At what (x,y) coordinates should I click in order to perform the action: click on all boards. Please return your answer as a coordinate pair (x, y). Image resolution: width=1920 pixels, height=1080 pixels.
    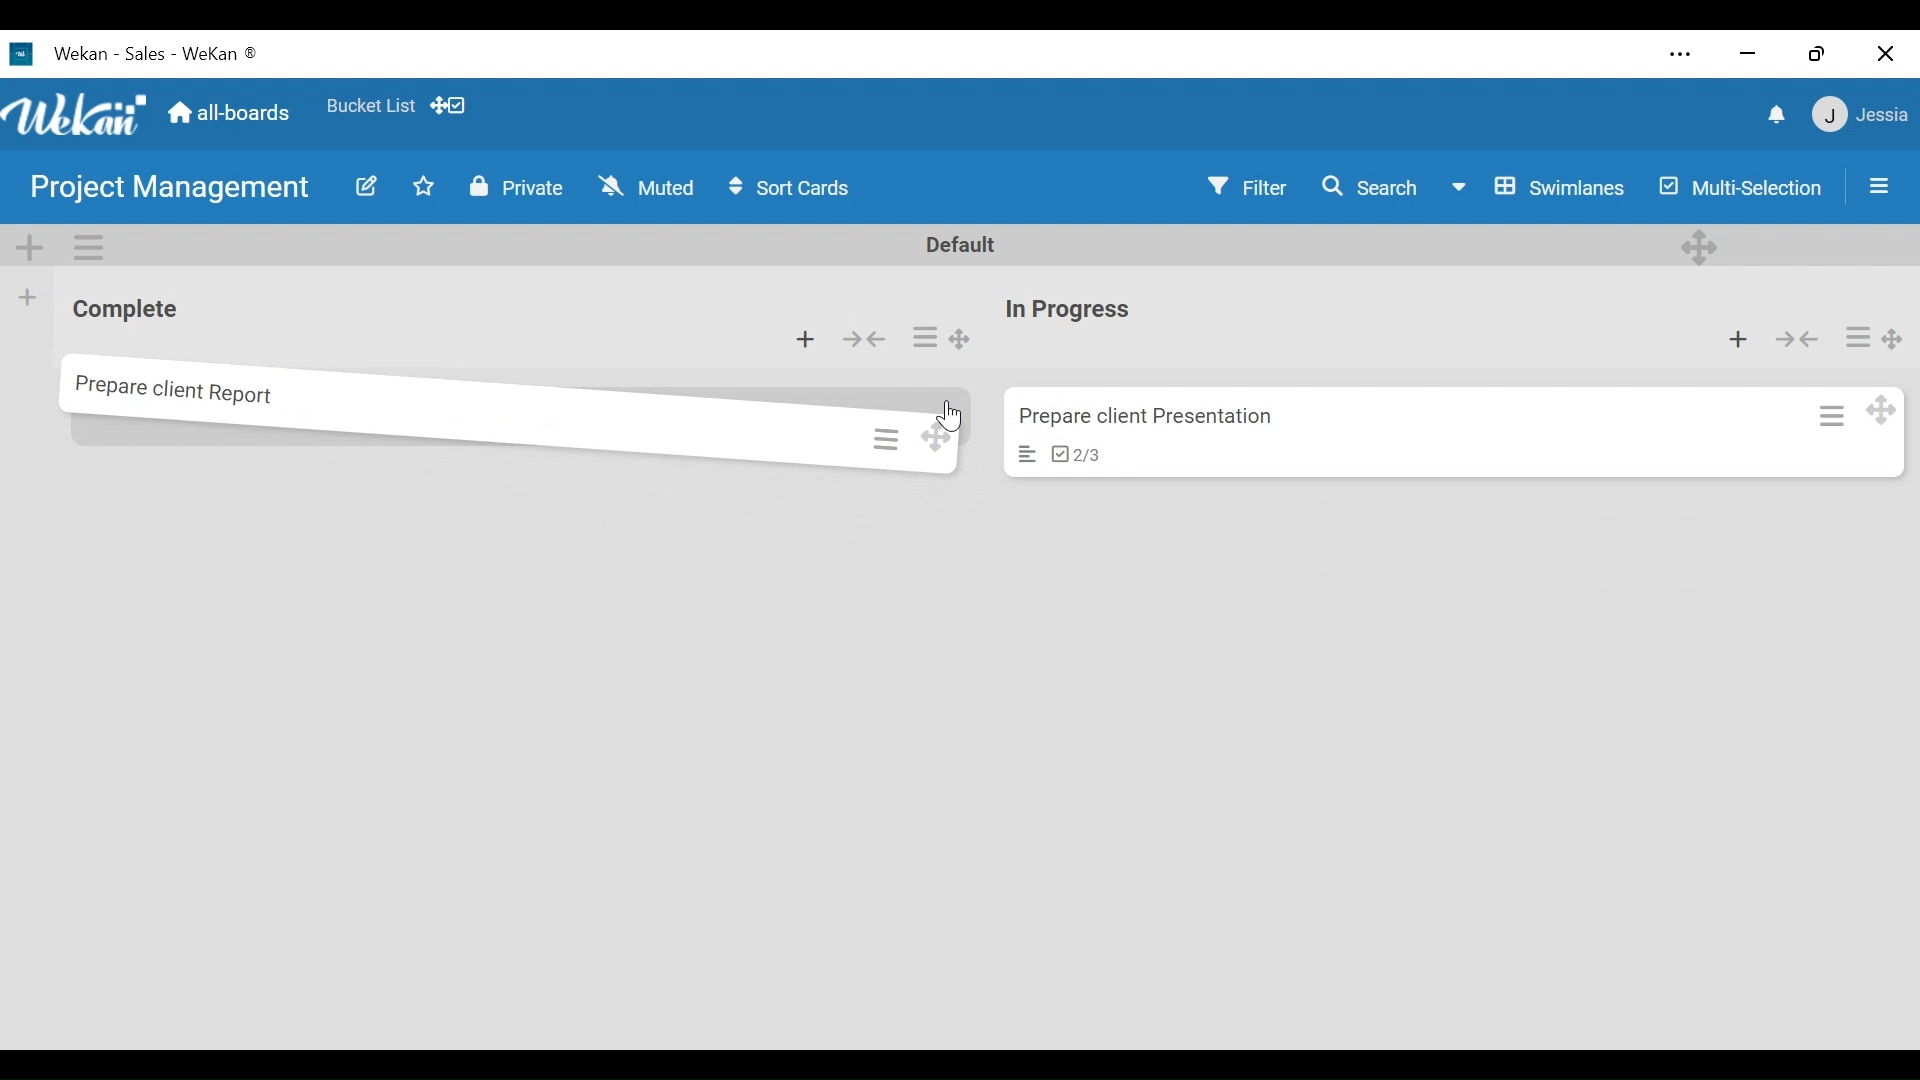
    Looking at the image, I should click on (231, 112).